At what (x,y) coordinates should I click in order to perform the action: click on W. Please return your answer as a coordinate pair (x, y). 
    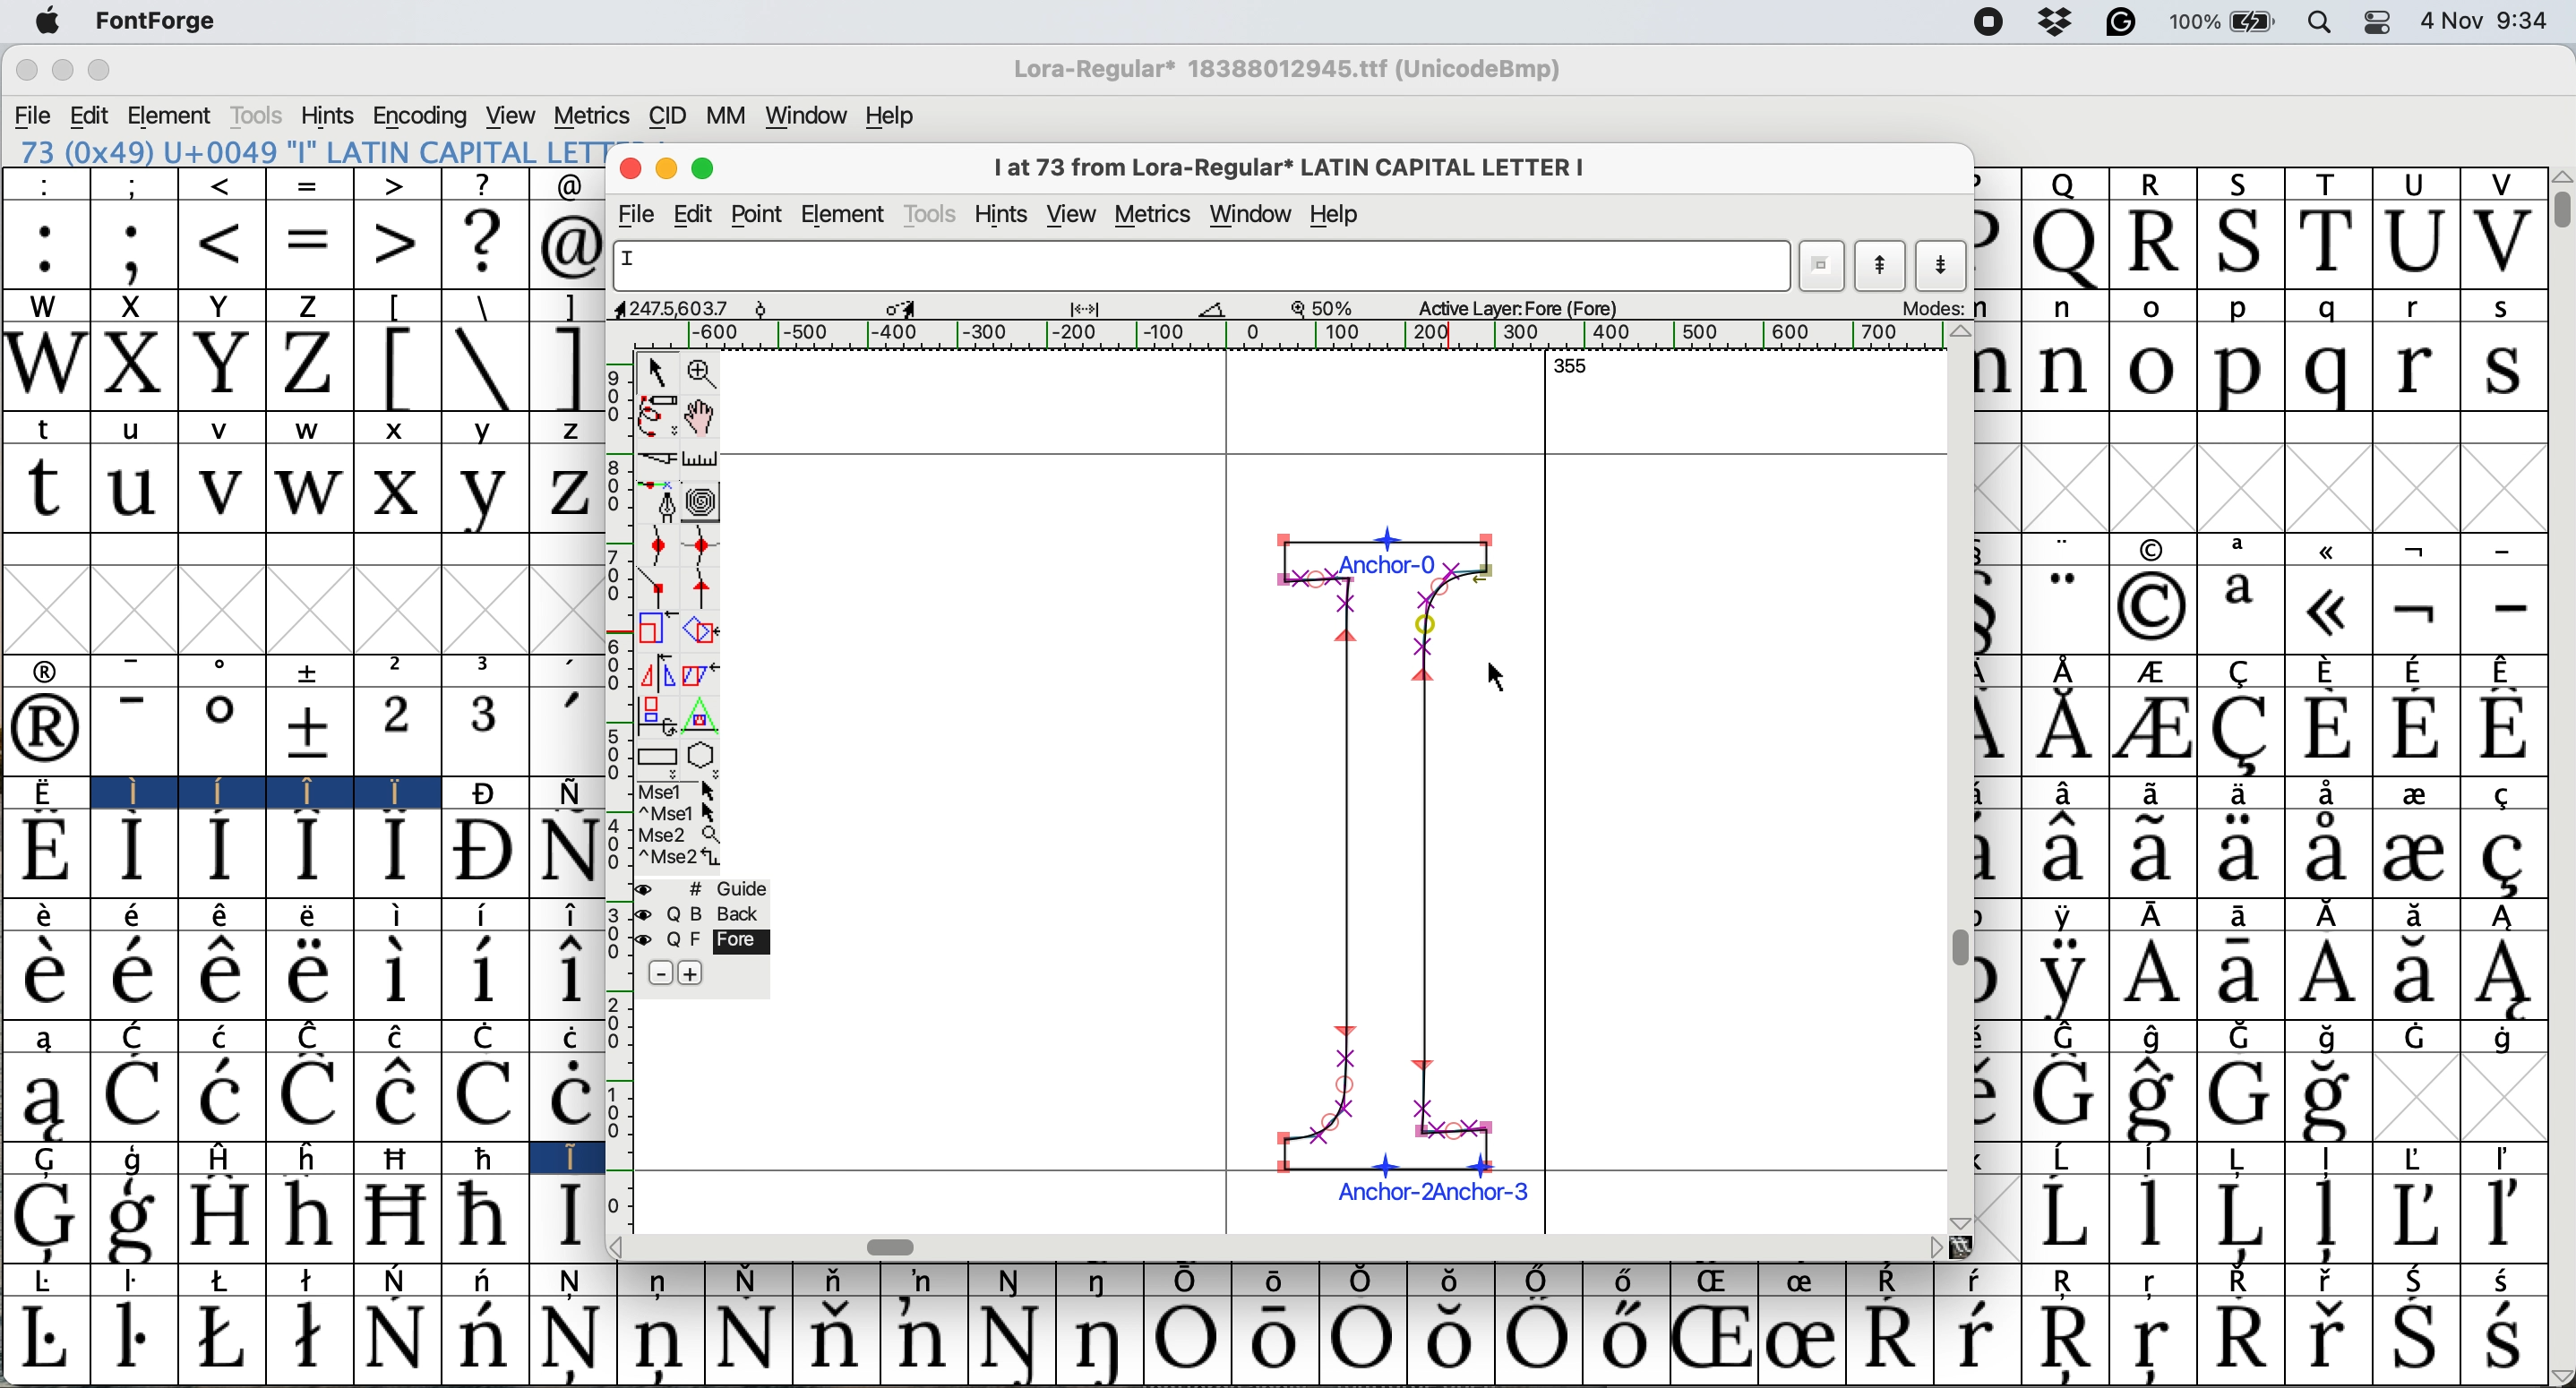
    Looking at the image, I should click on (44, 307).